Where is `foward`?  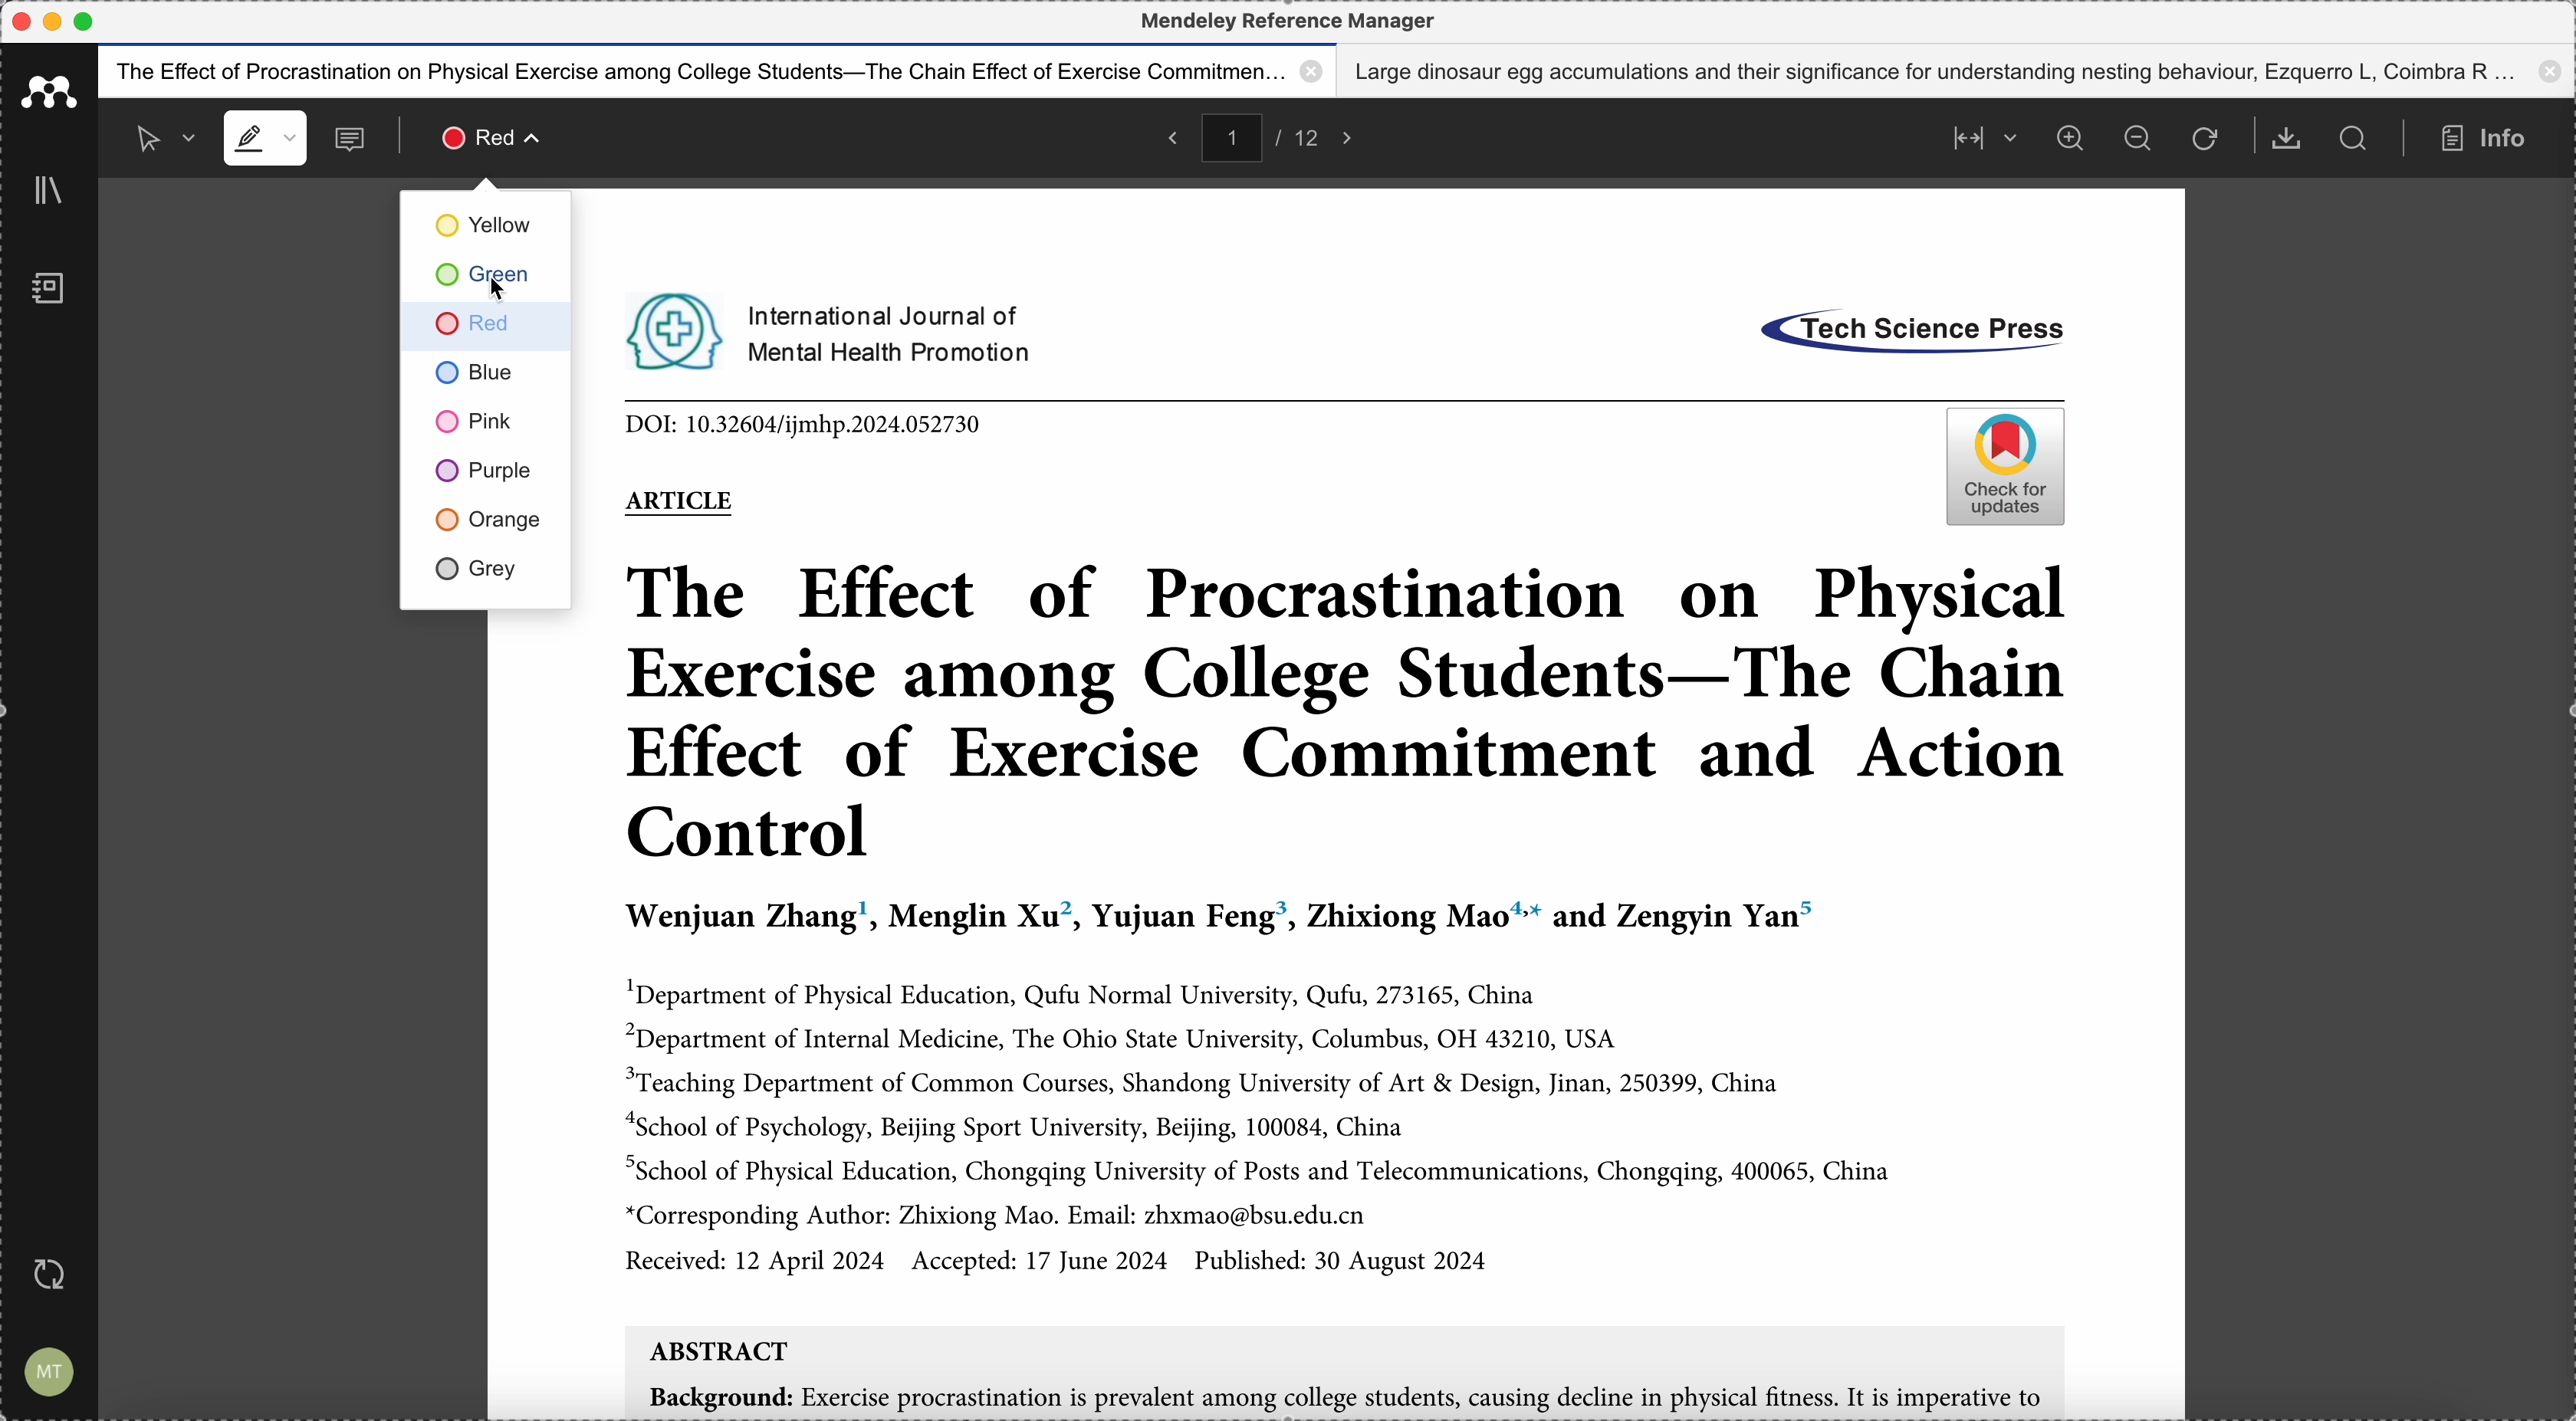 foward is located at coordinates (1354, 136).